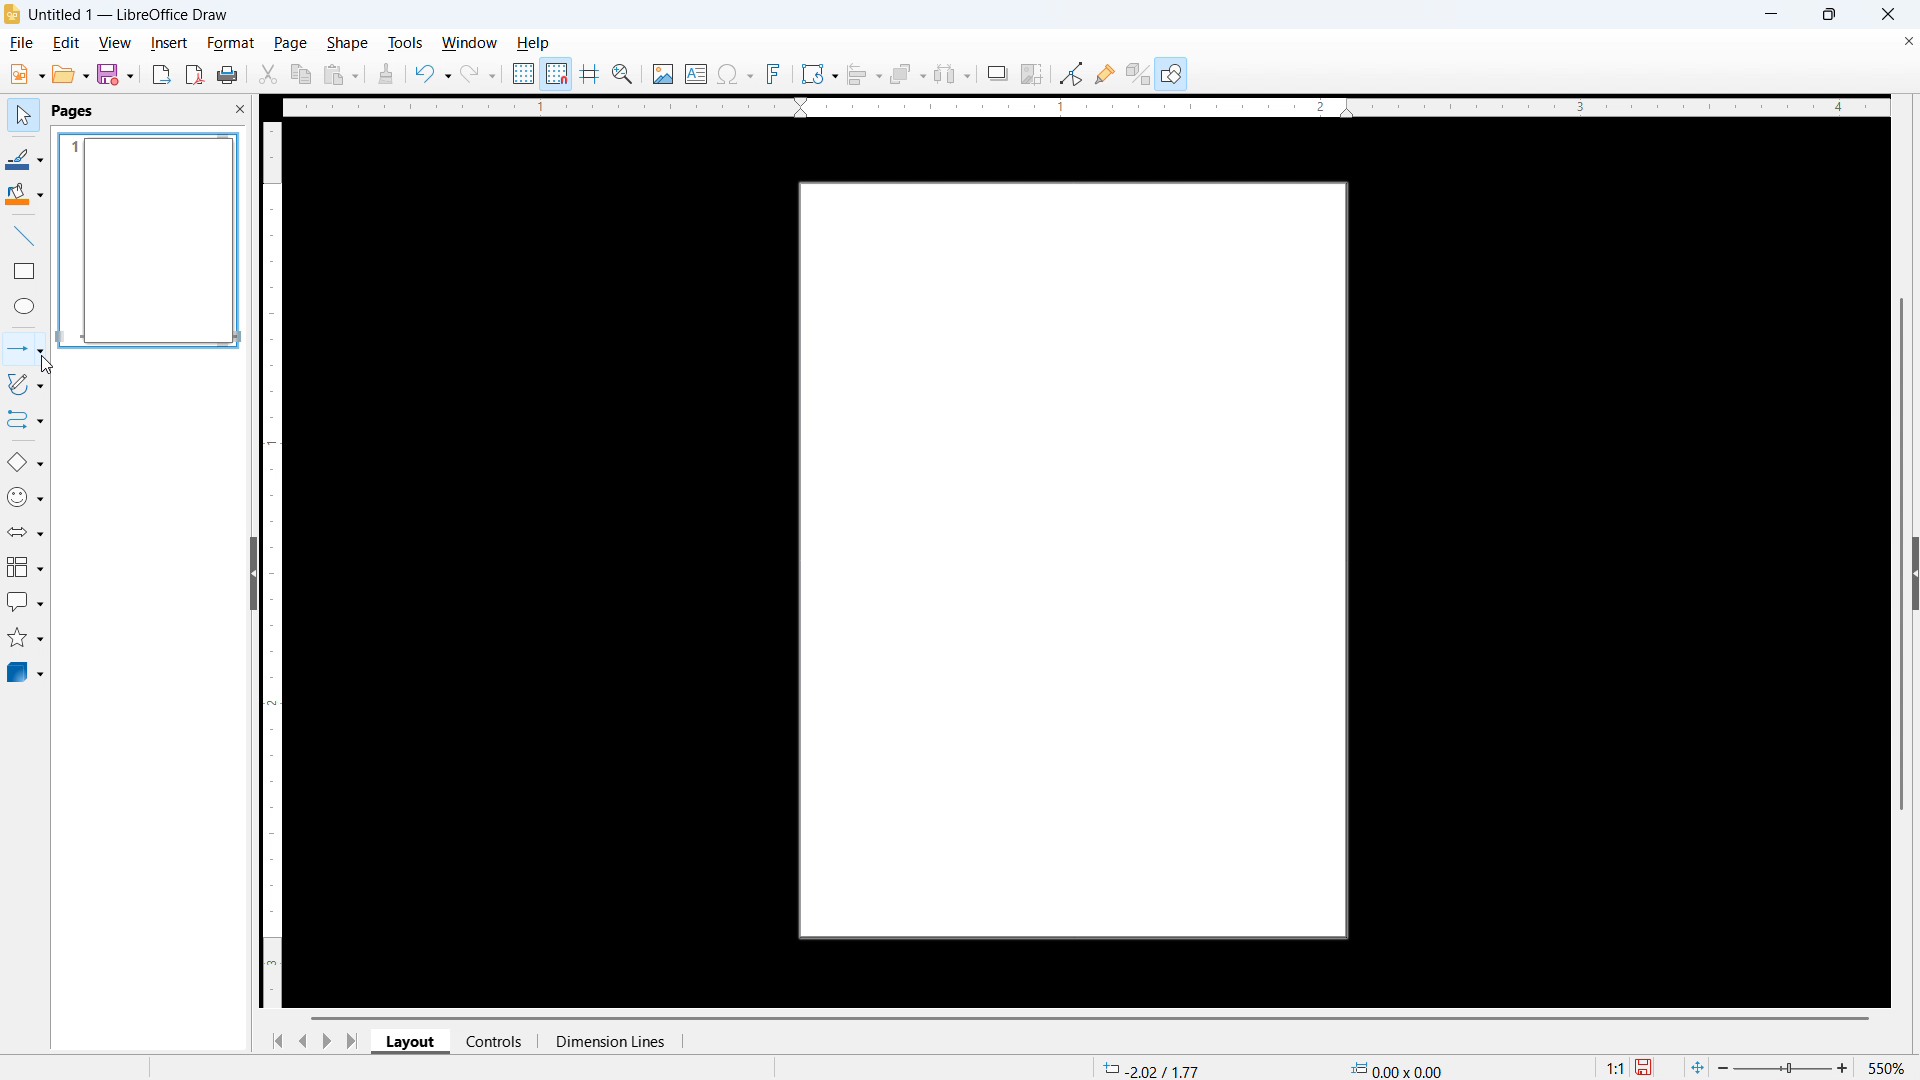 This screenshot has height=1080, width=1920. Describe the element at coordinates (997, 73) in the screenshot. I see `Shadow ` at that location.